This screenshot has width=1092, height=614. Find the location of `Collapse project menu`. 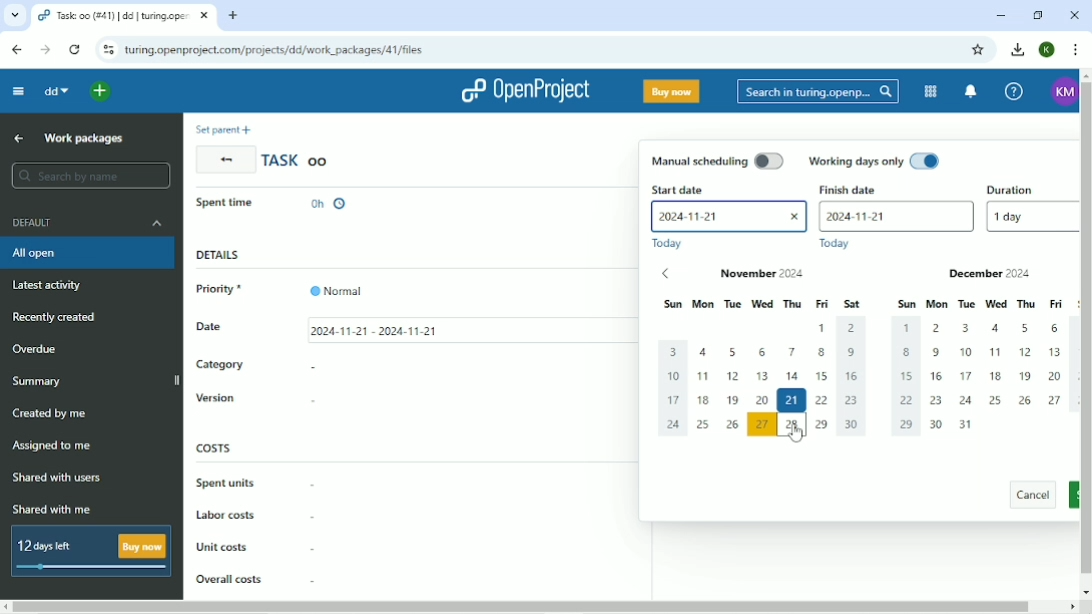

Collapse project menu is located at coordinates (19, 91).